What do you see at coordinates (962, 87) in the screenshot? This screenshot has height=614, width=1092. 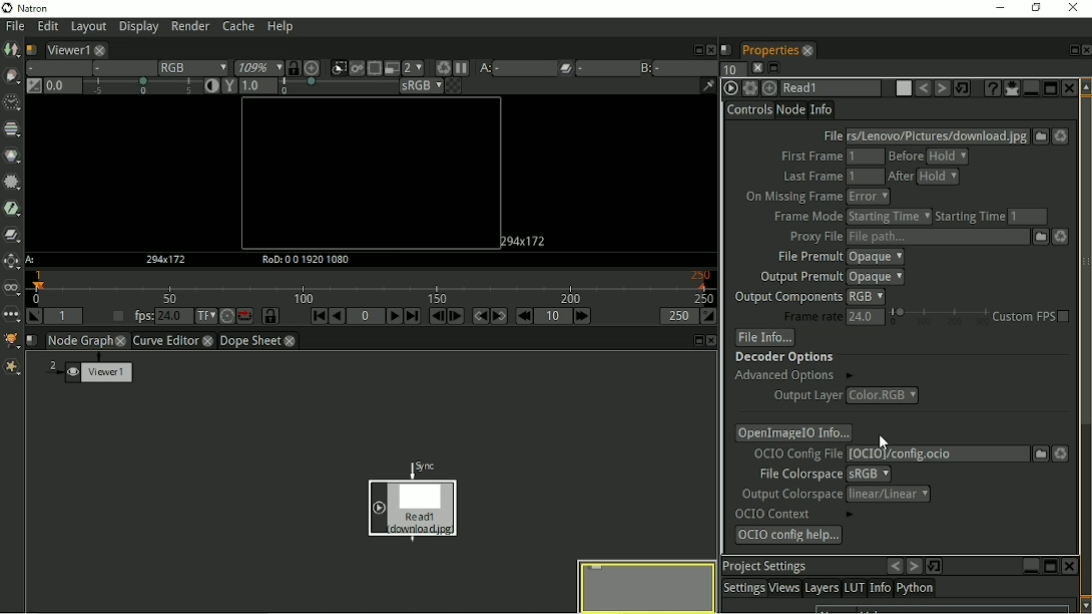 I see `Restore default values` at bounding box center [962, 87].